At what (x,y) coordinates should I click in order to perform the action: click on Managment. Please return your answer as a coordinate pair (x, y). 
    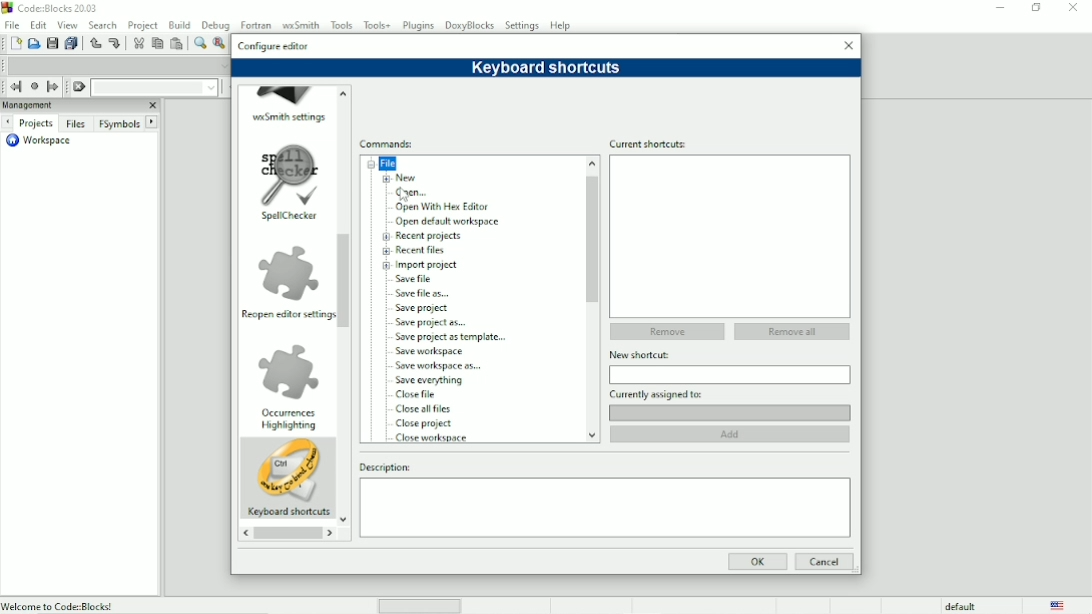
    Looking at the image, I should click on (57, 105).